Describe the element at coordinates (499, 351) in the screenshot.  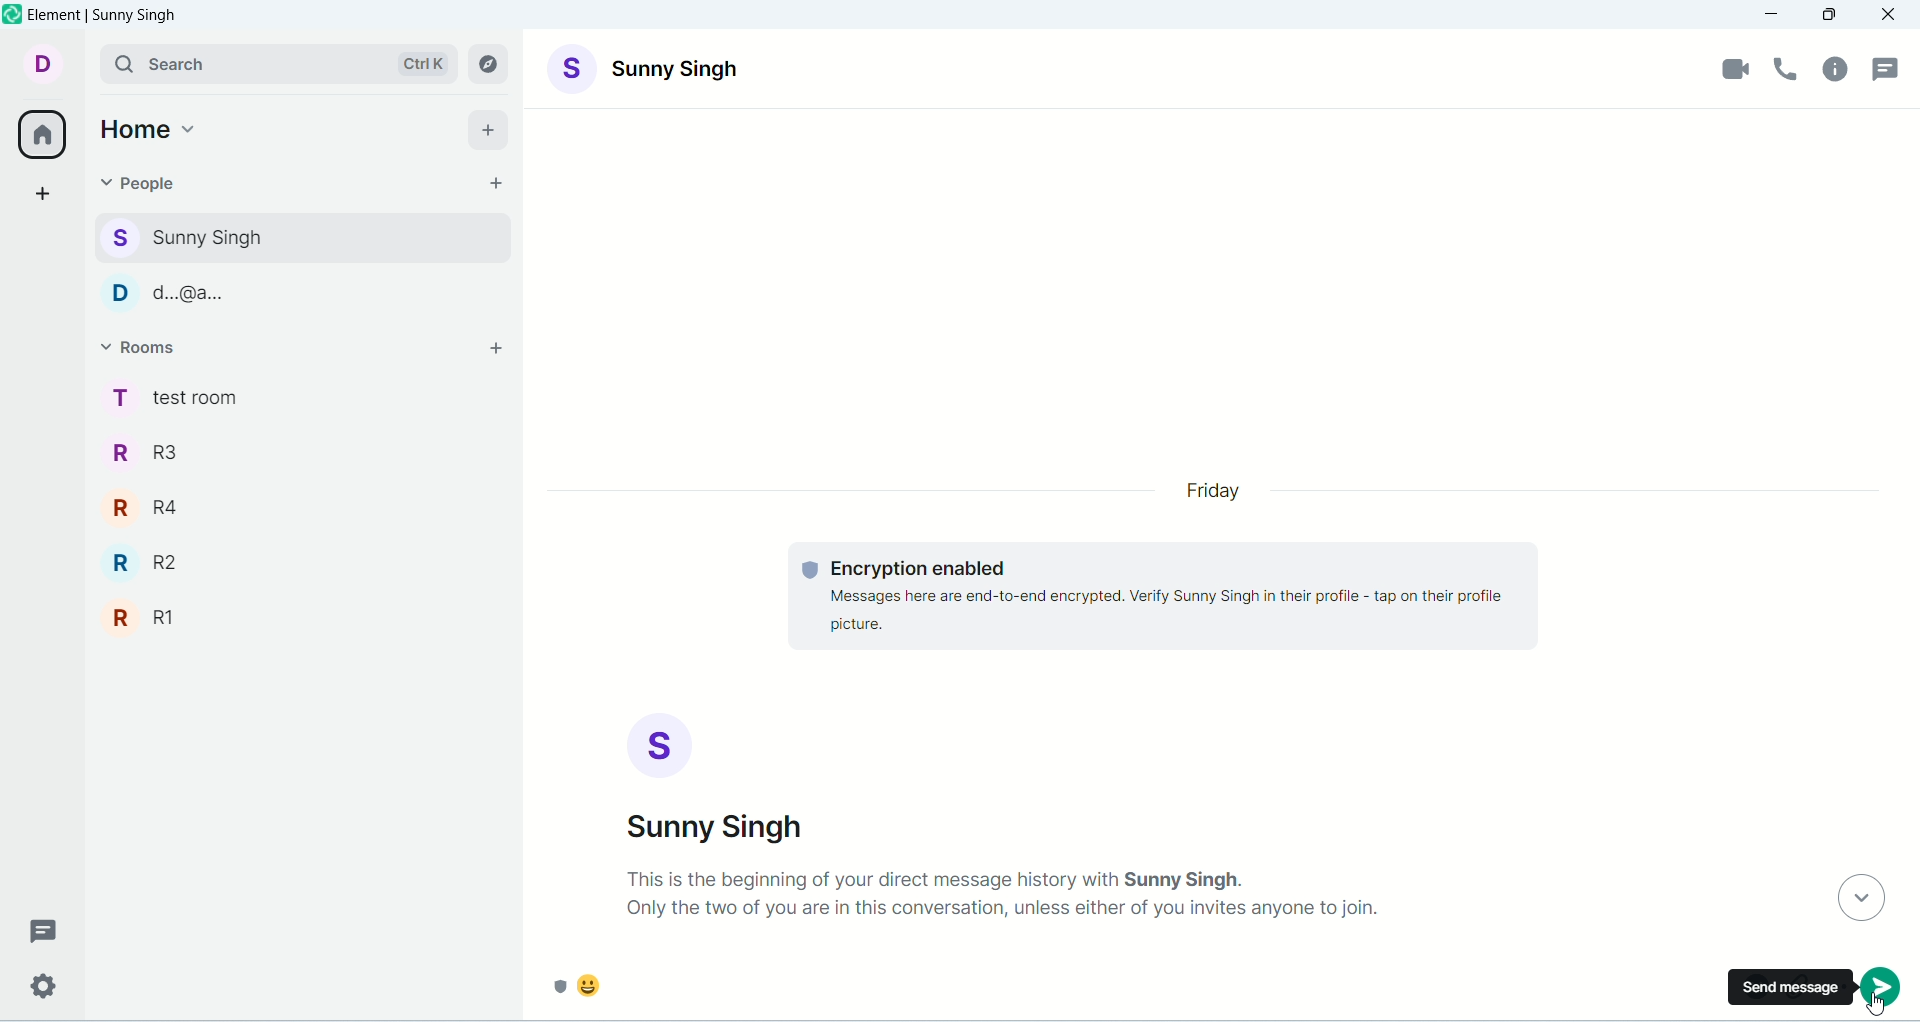
I see `add` at that location.